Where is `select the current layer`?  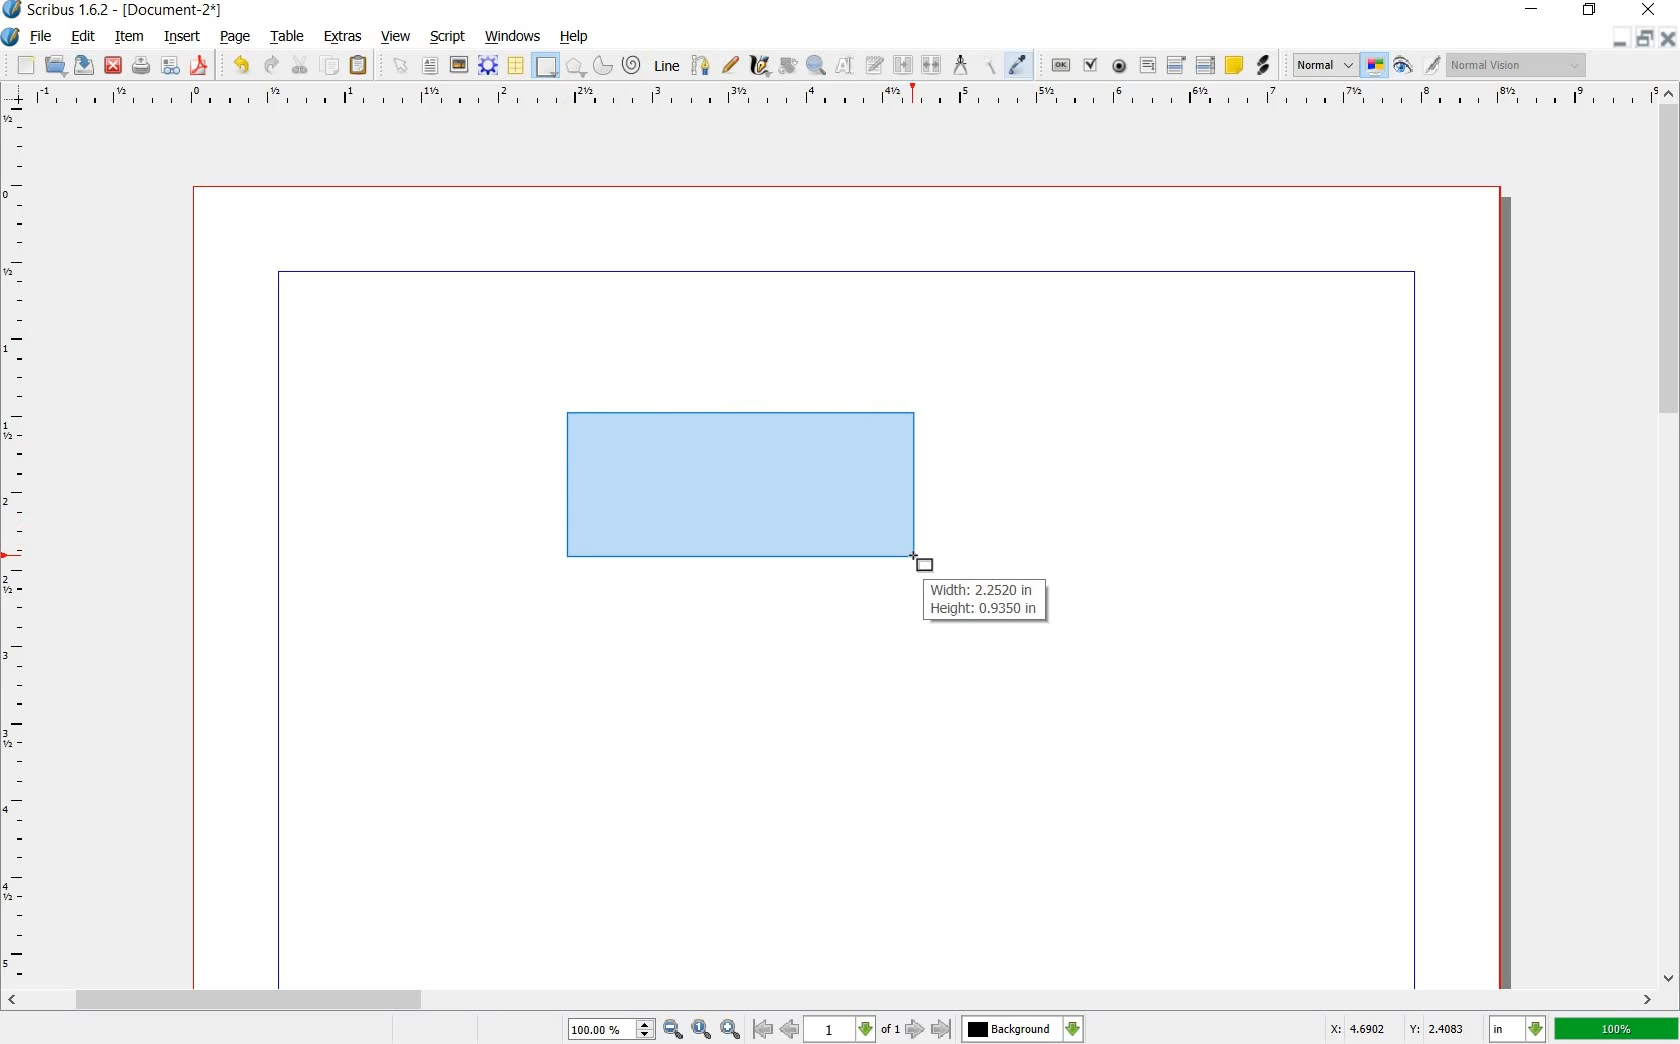 select the current layer is located at coordinates (1023, 1029).